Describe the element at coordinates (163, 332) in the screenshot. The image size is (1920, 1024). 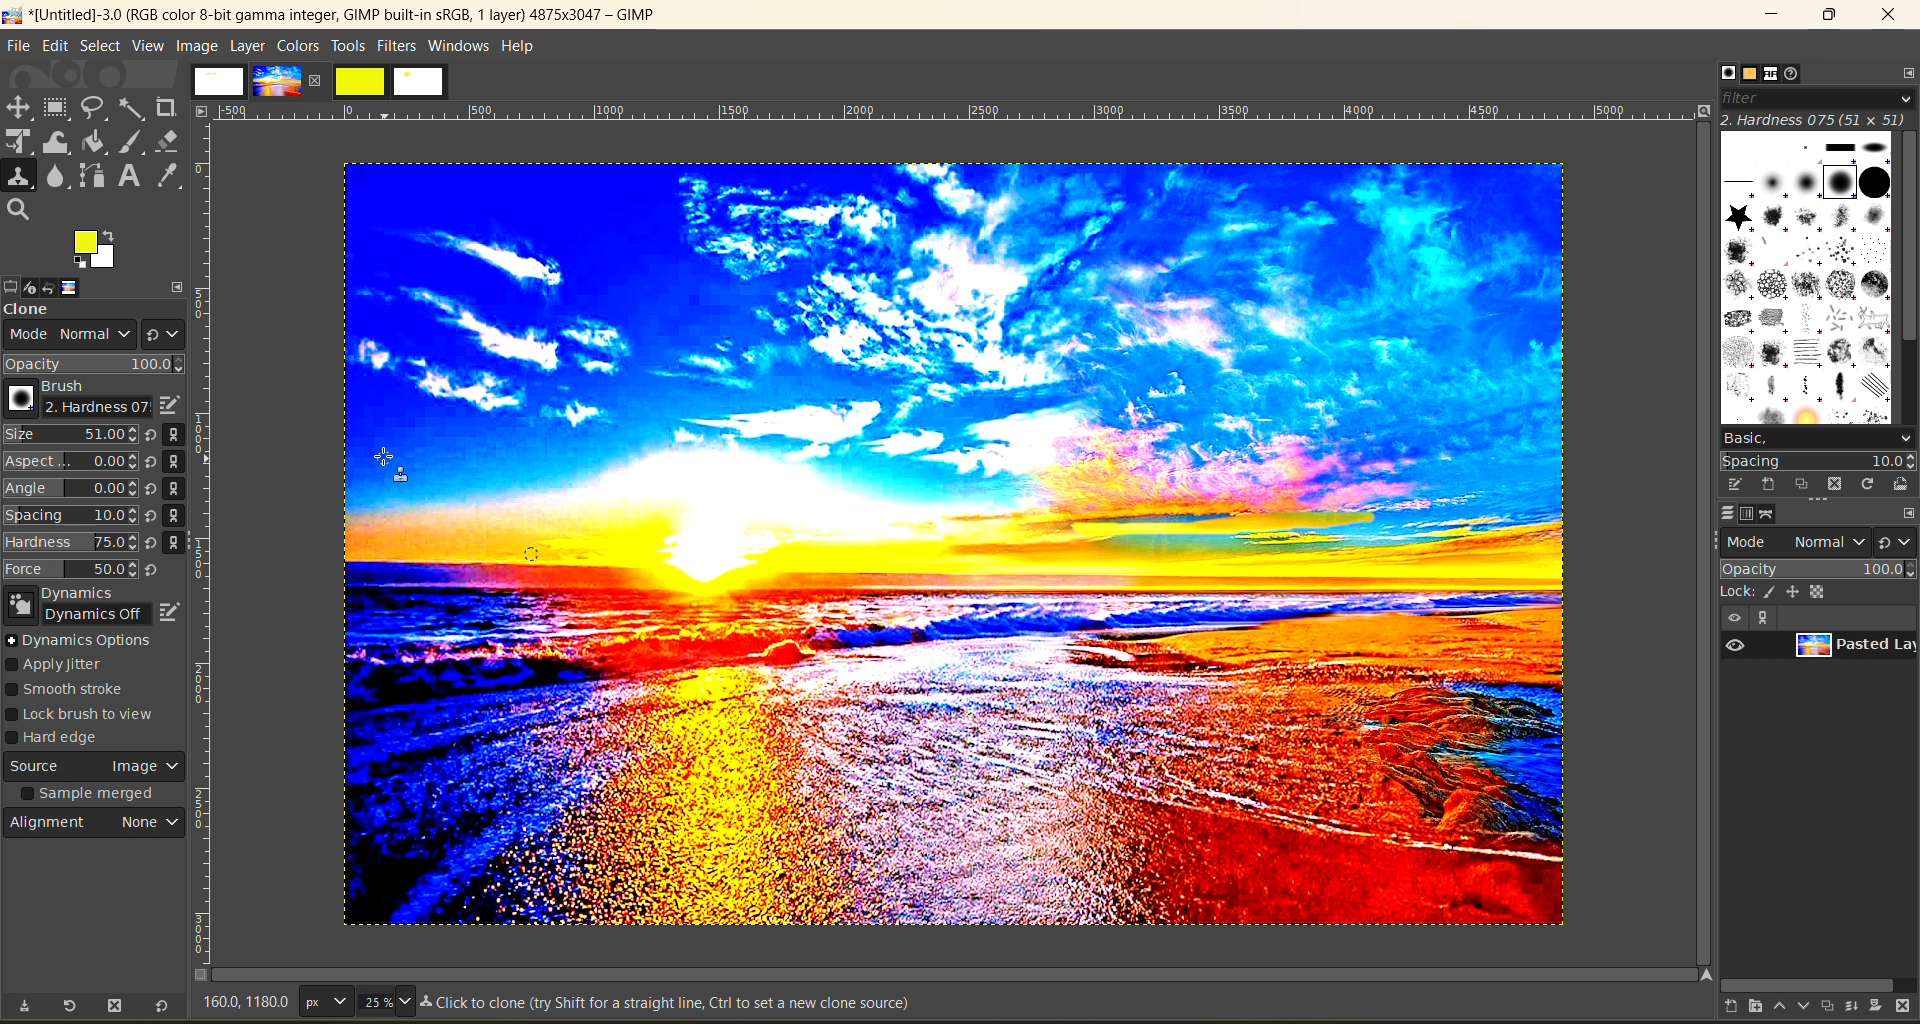
I see `switch to another group` at that location.